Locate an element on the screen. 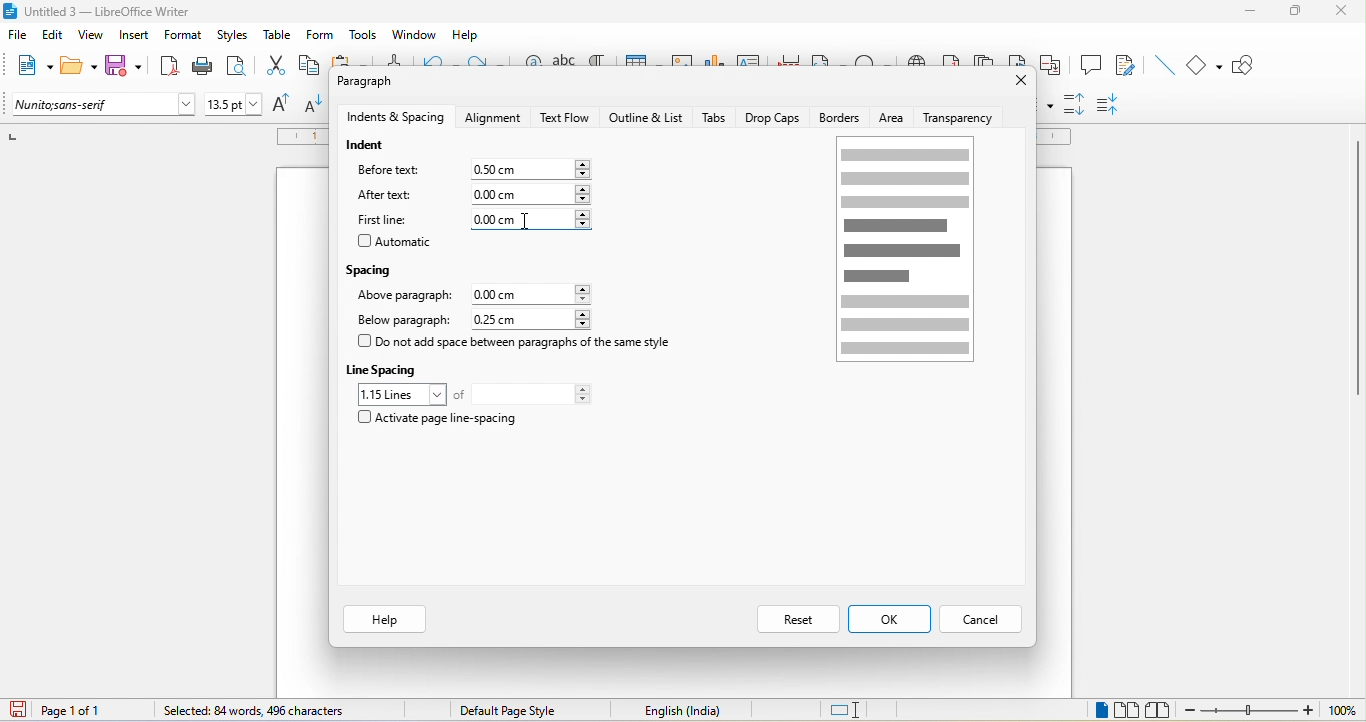 This screenshot has width=1366, height=722. 1.15 loines is located at coordinates (401, 393).